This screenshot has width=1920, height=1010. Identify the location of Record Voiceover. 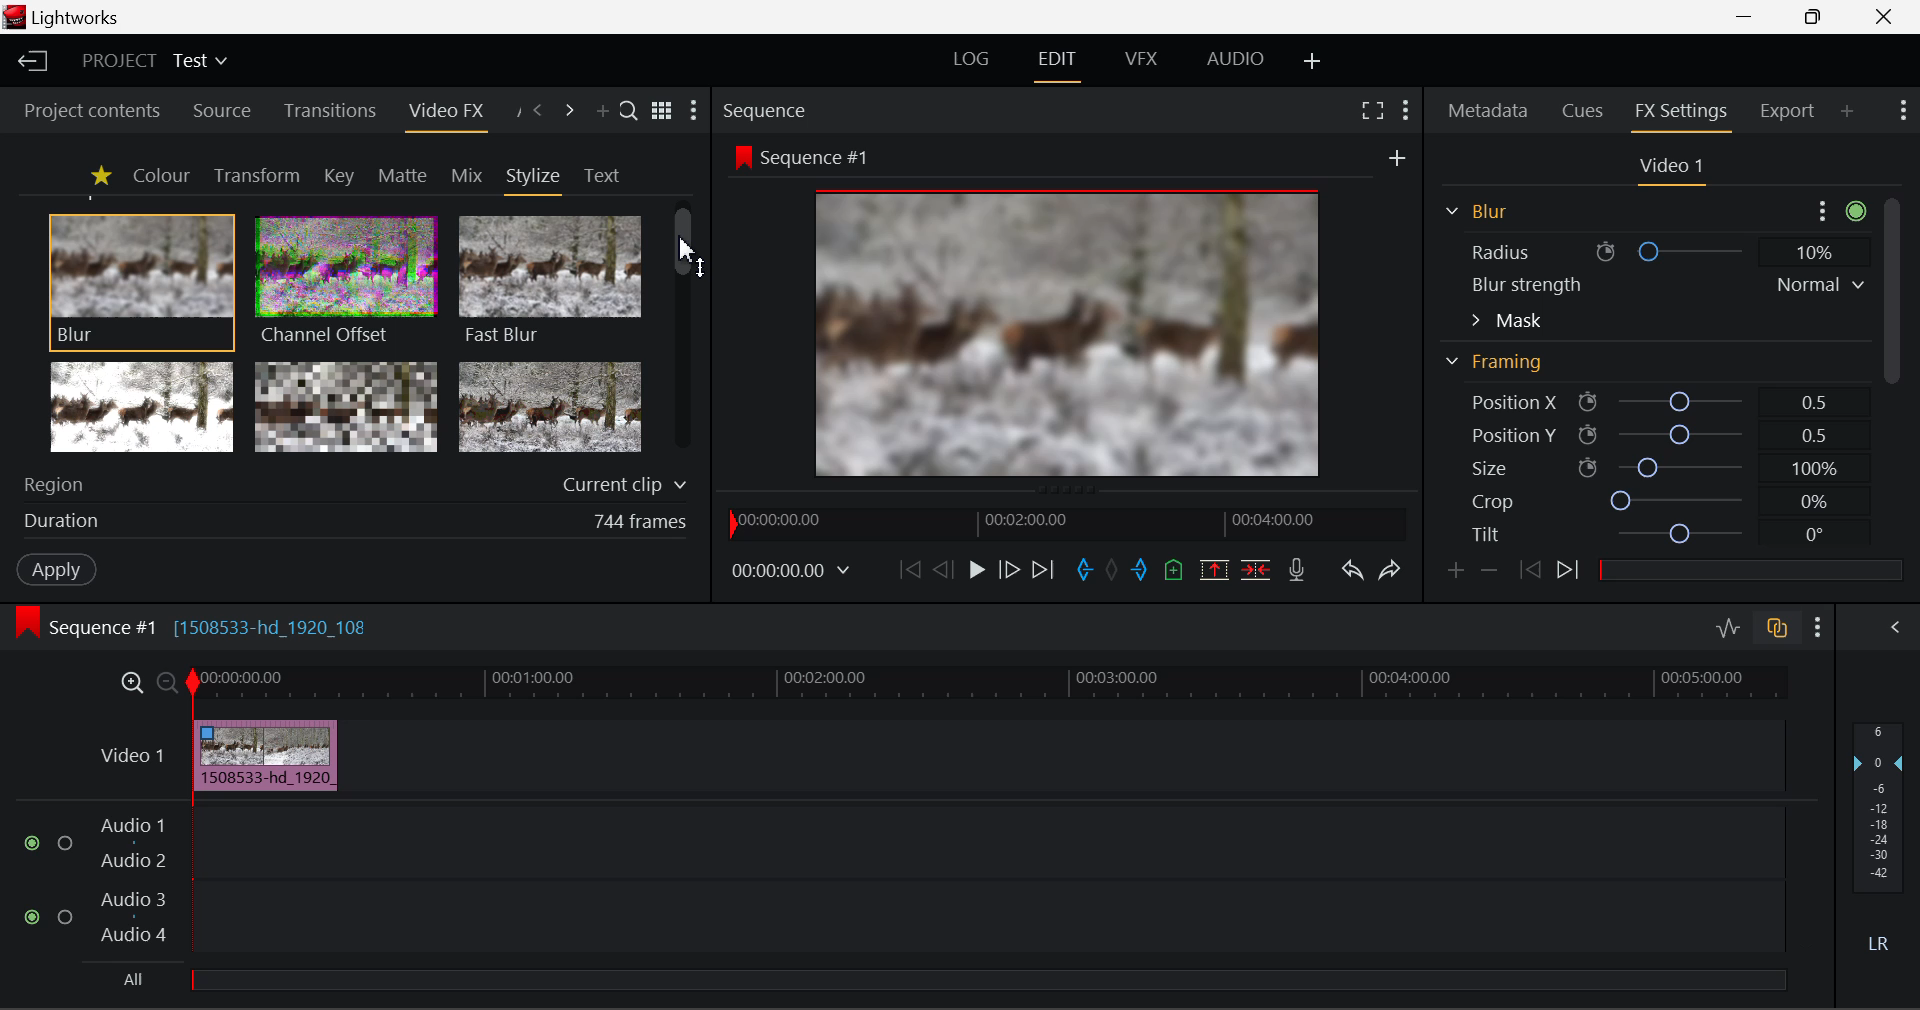
(1298, 568).